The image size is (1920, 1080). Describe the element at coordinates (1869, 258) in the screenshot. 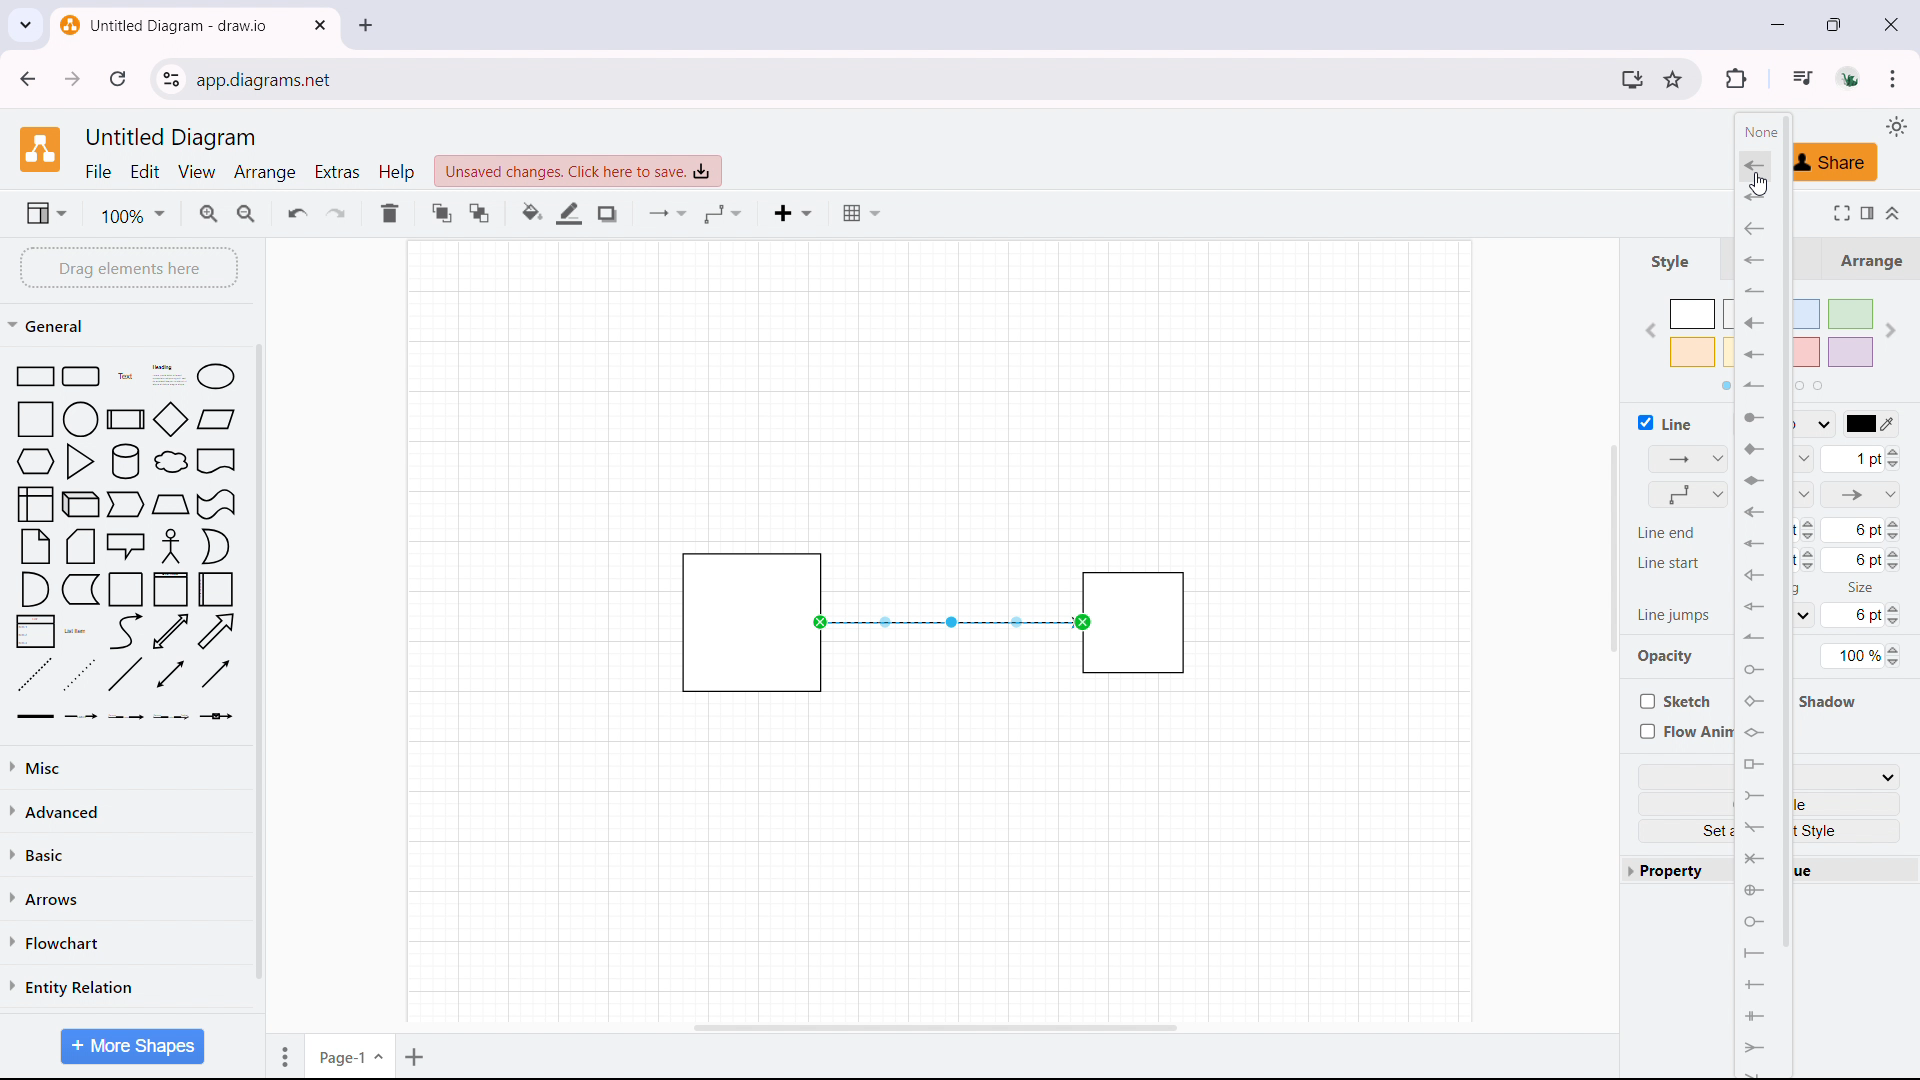

I see `arrange` at that location.